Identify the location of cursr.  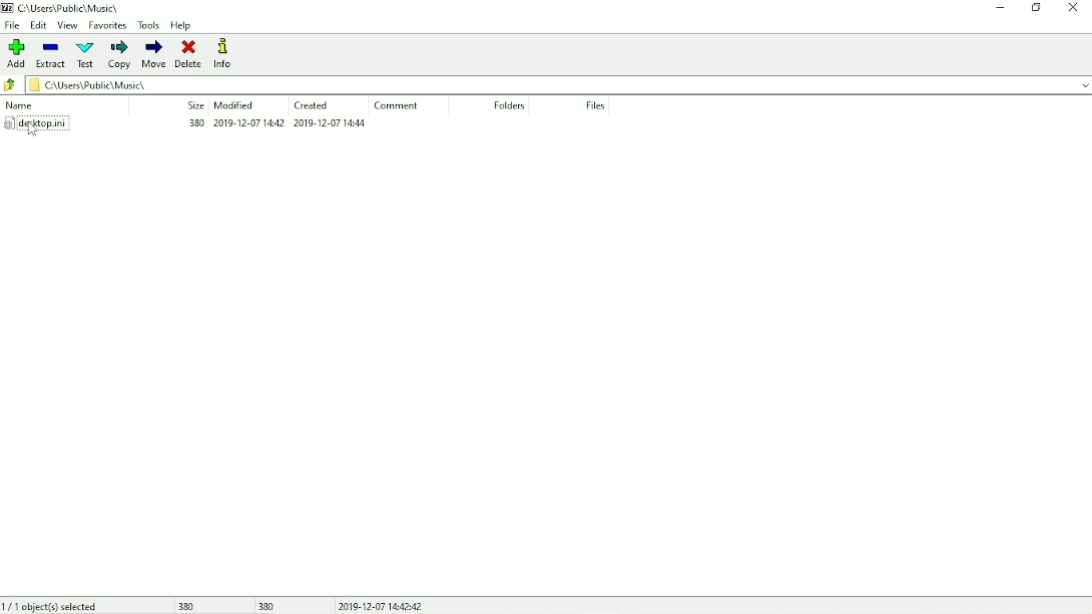
(31, 130).